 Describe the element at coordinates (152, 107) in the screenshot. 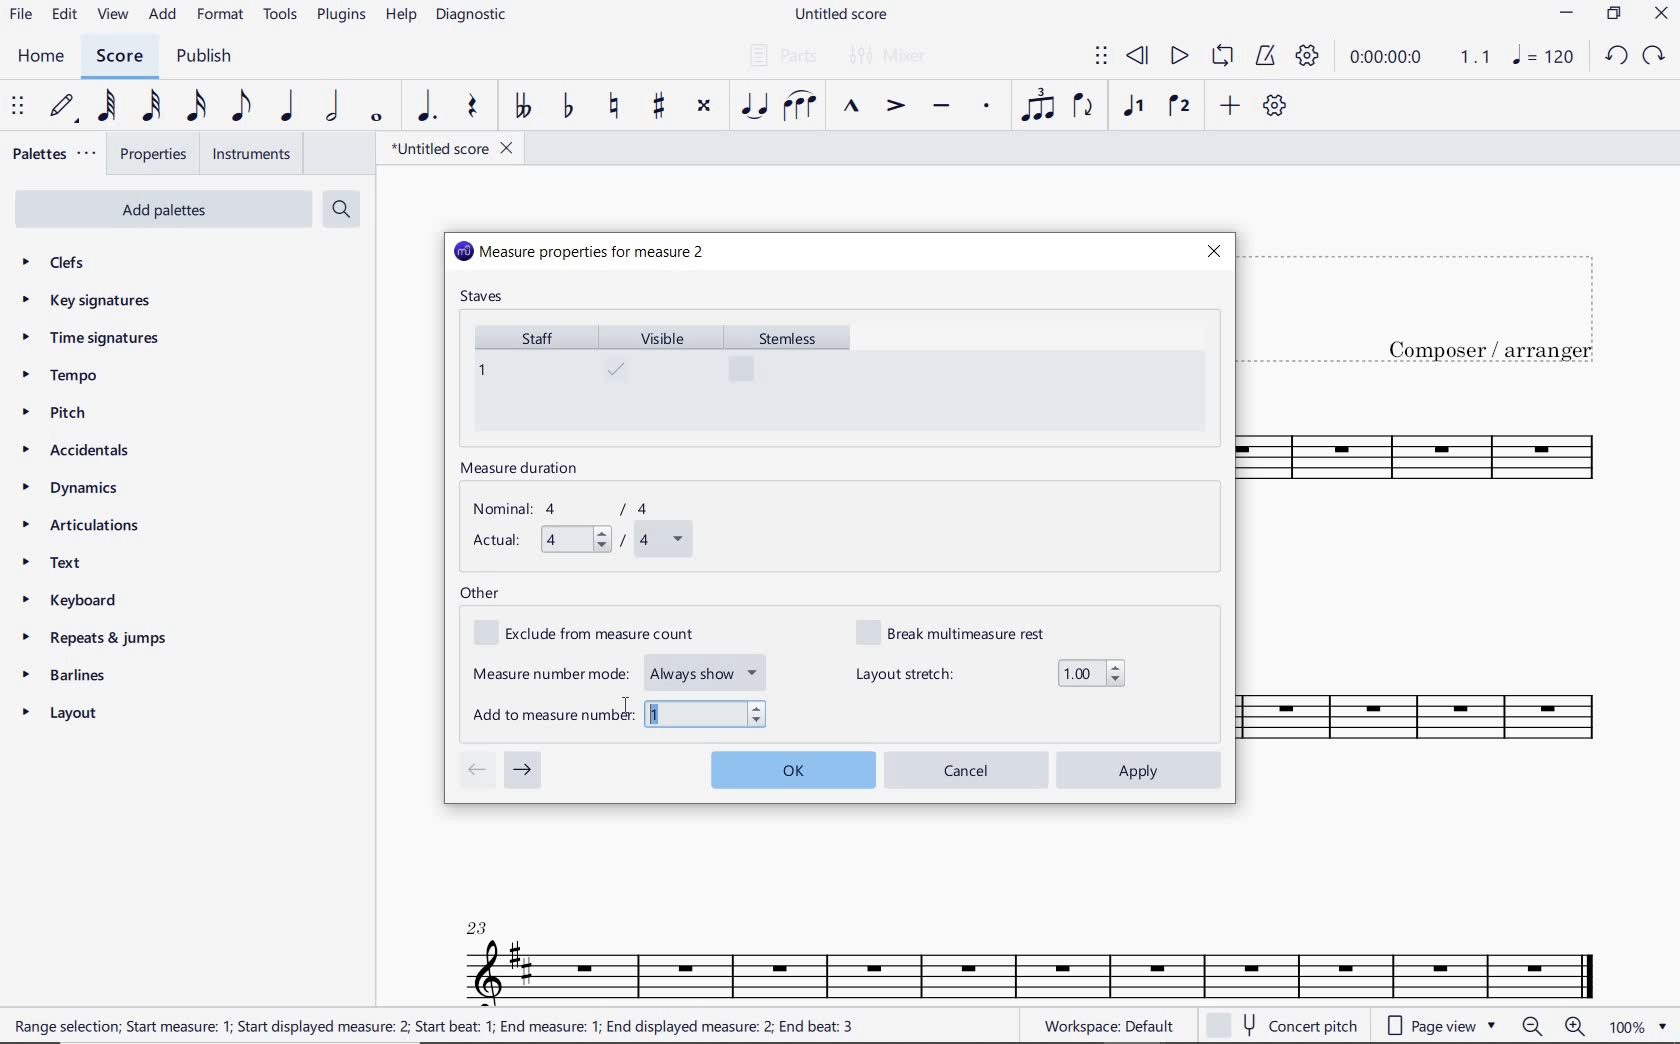

I see `32ND NOTE` at that location.